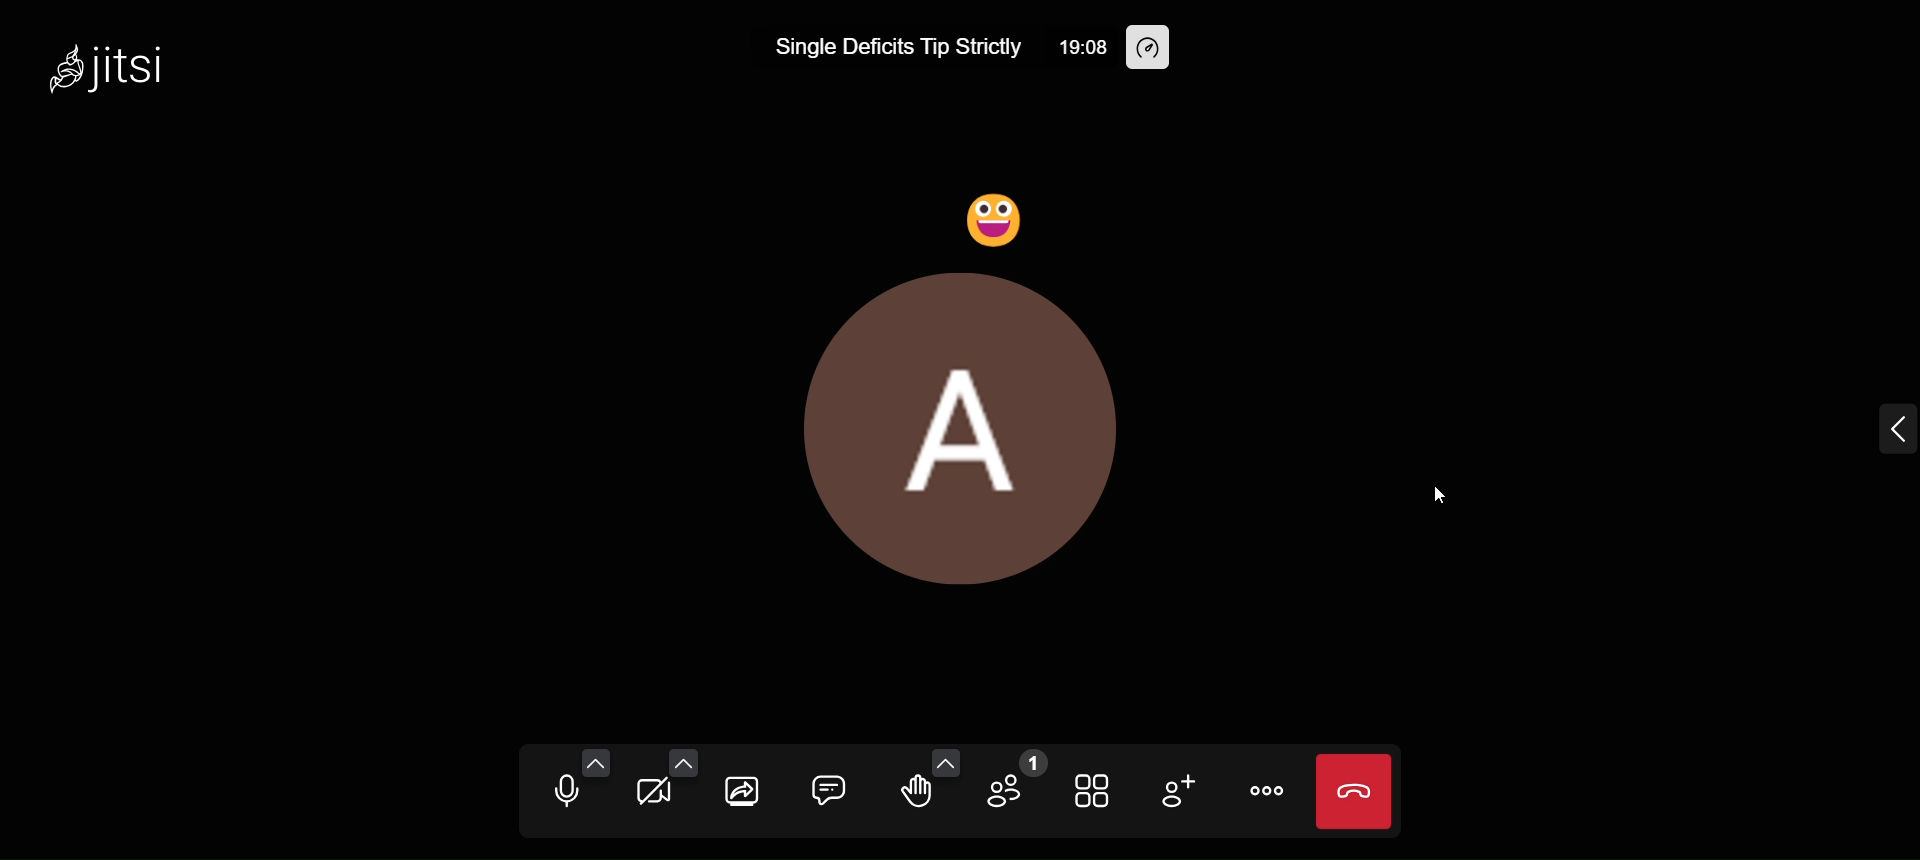 The image size is (1920, 860). Describe the element at coordinates (1439, 491) in the screenshot. I see `Cursor` at that location.